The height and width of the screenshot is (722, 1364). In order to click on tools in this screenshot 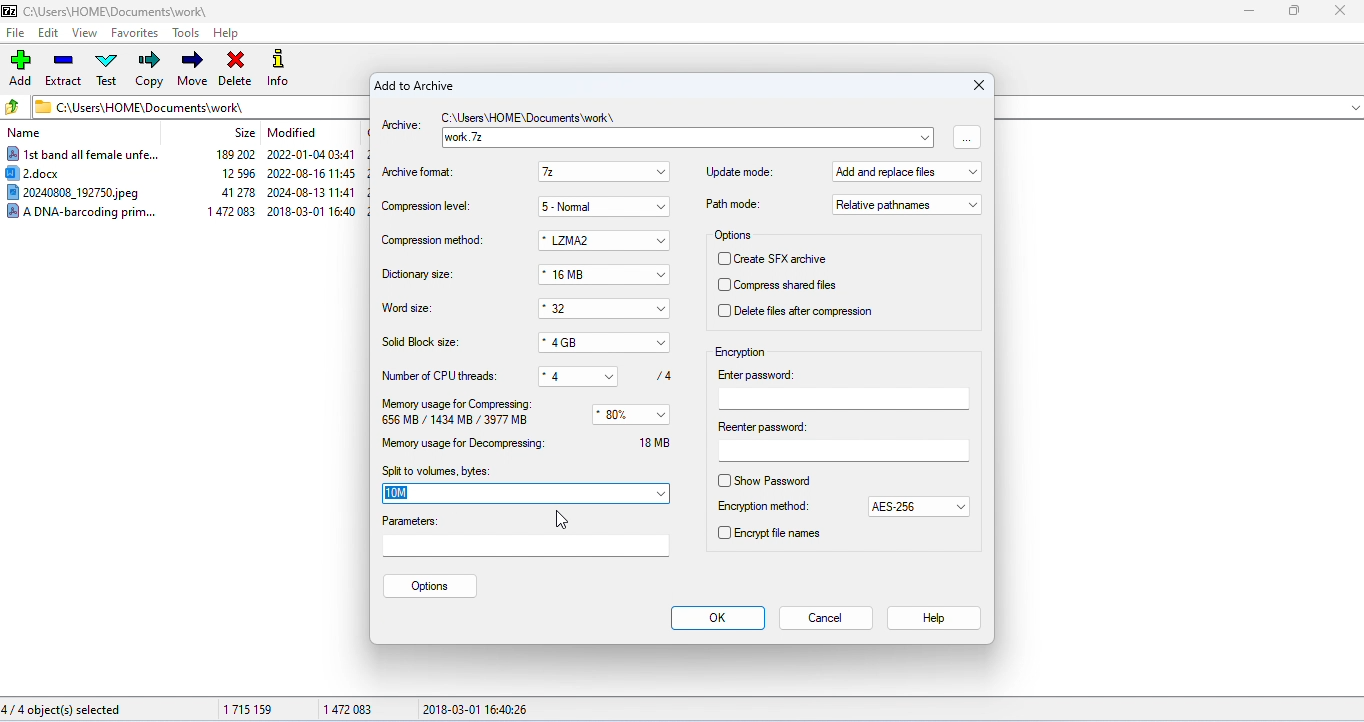, I will do `click(188, 32)`.